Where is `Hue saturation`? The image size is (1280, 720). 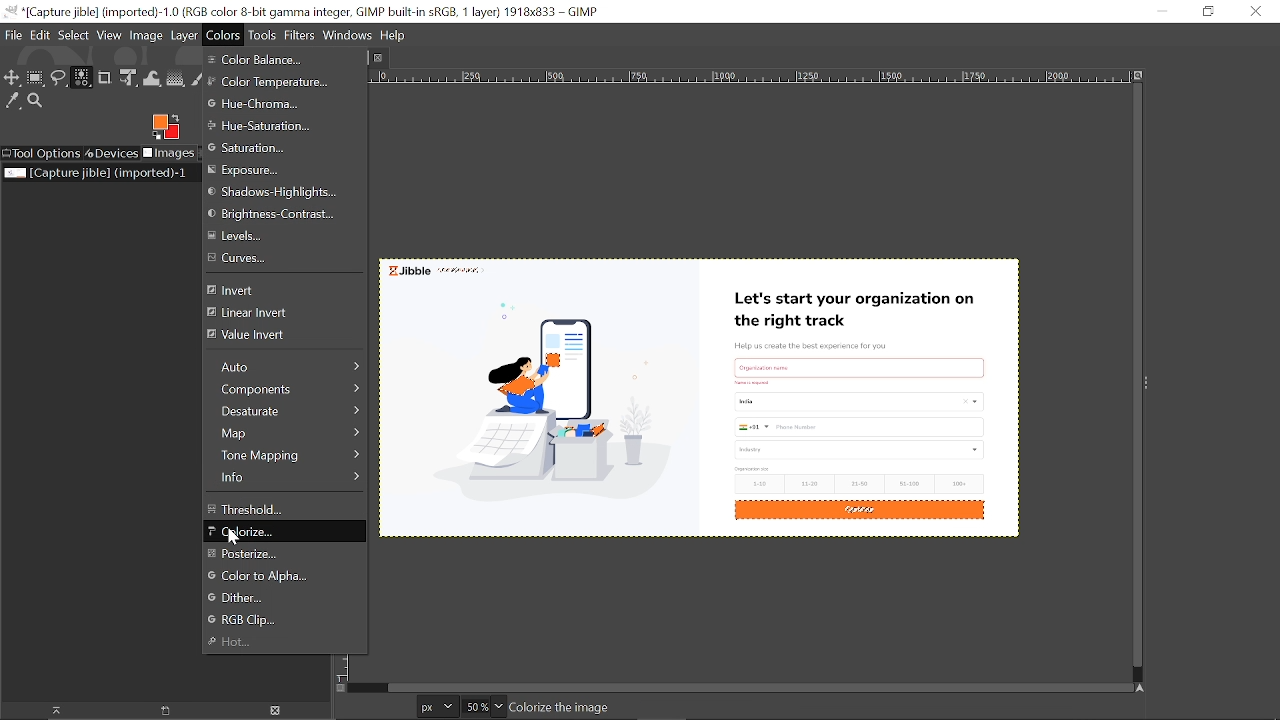 Hue saturation is located at coordinates (287, 127).